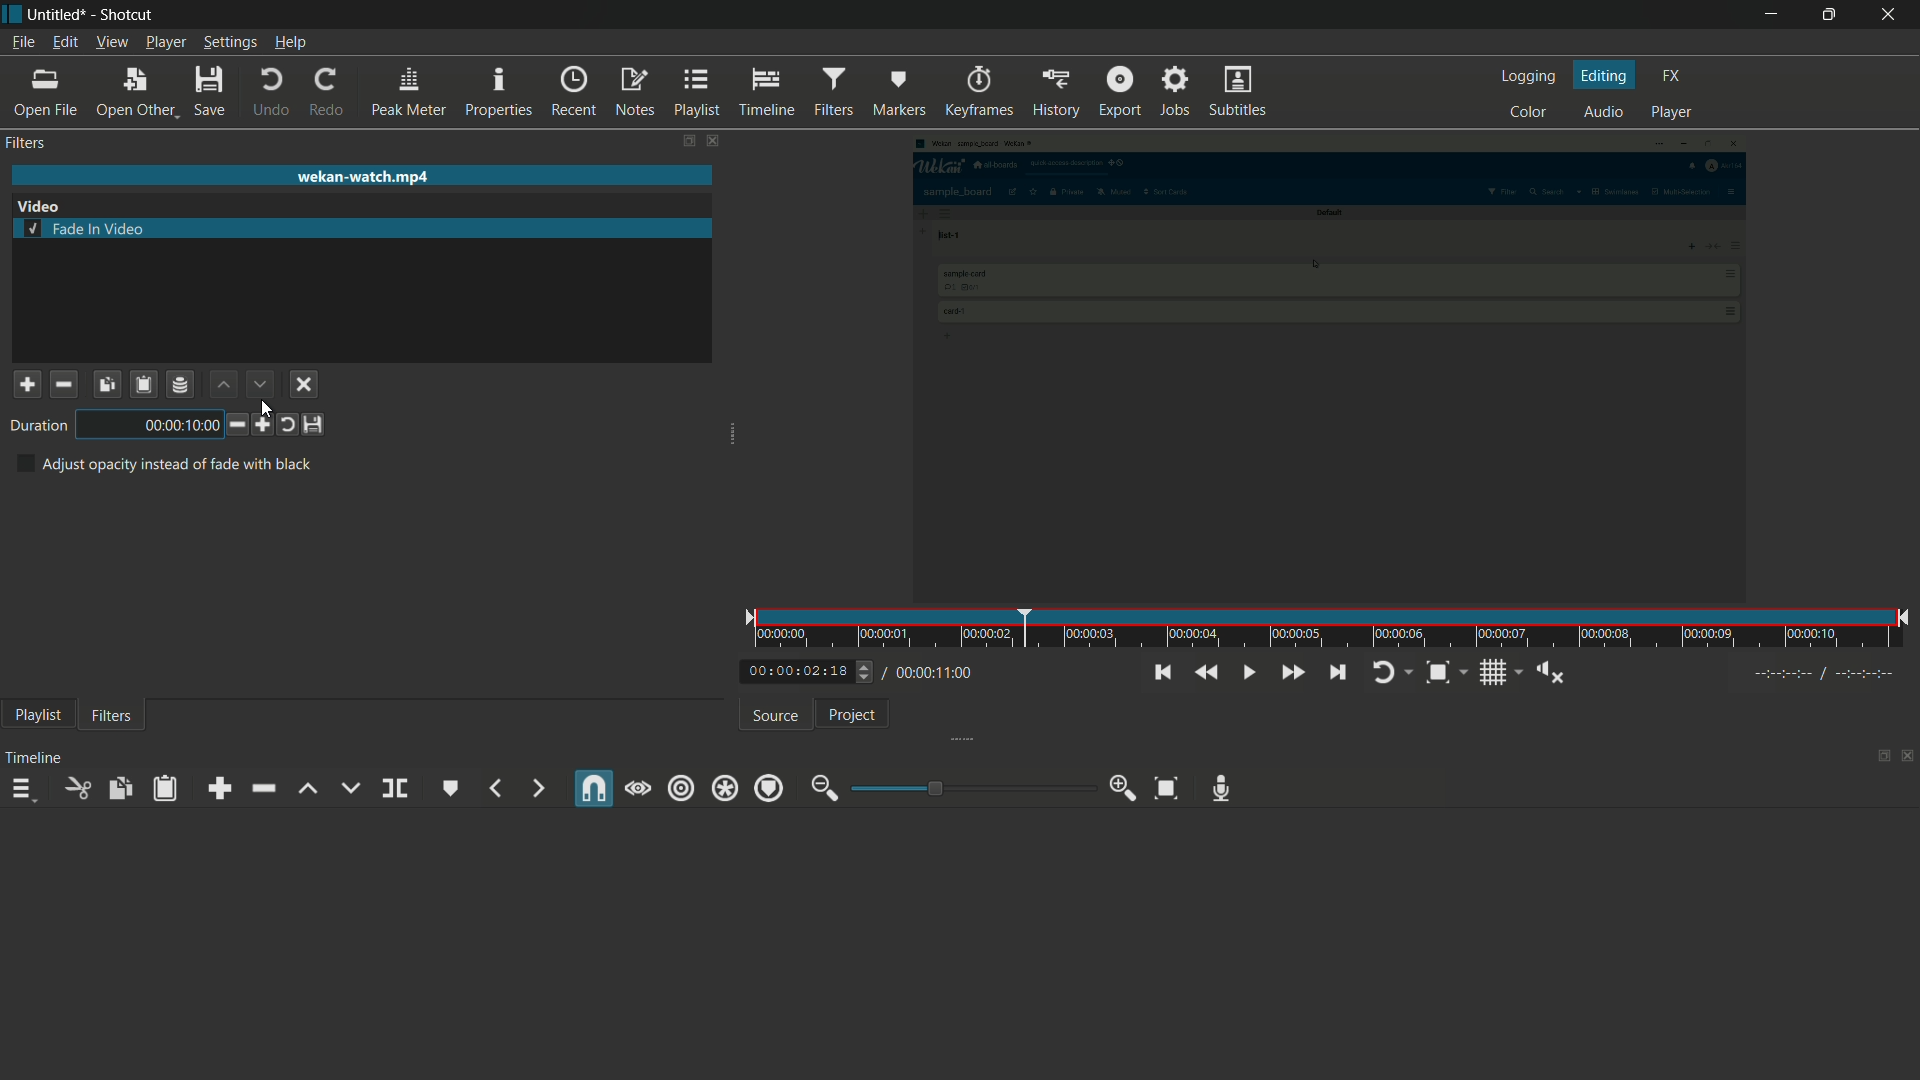  What do you see at coordinates (1673, 113) in the screenshot?
I see `player` at bounding box center [1673, 113].